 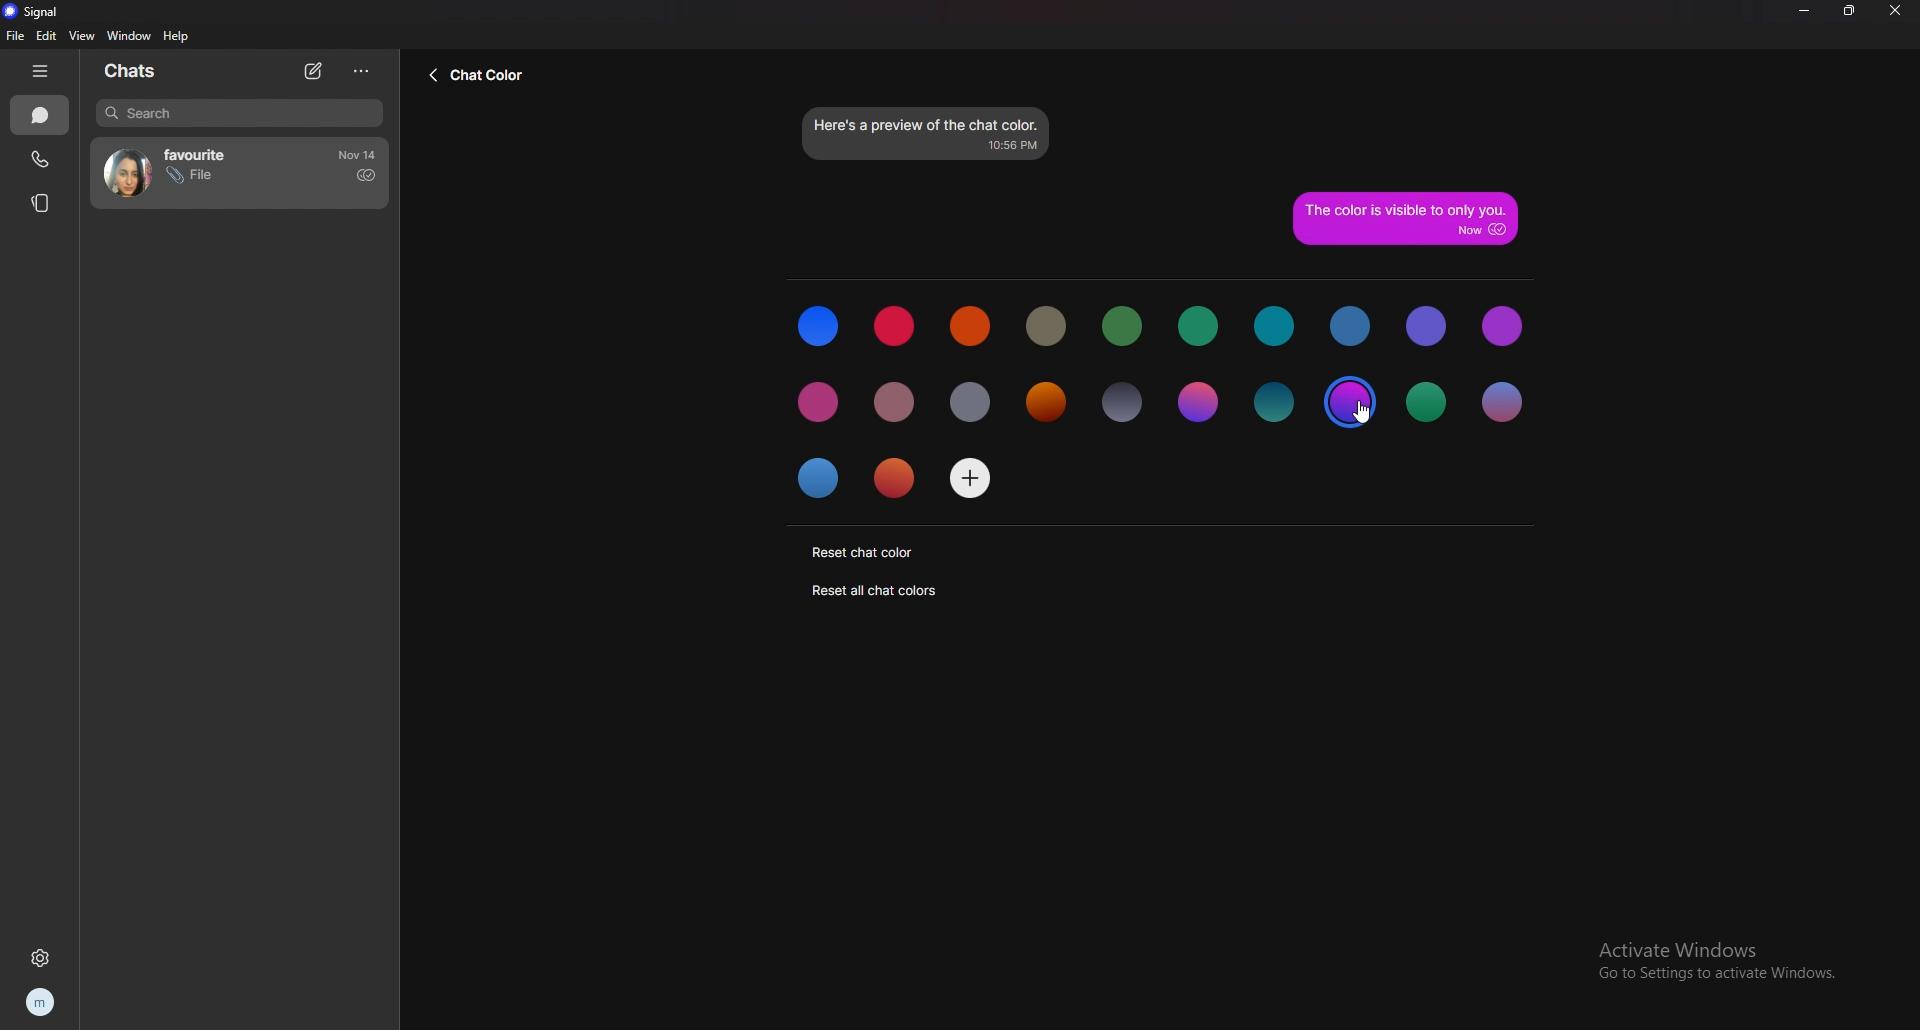 What do you see at coordinates (970, 476) in the screenshot?
I see `add color` at bounding box center [970, 476].